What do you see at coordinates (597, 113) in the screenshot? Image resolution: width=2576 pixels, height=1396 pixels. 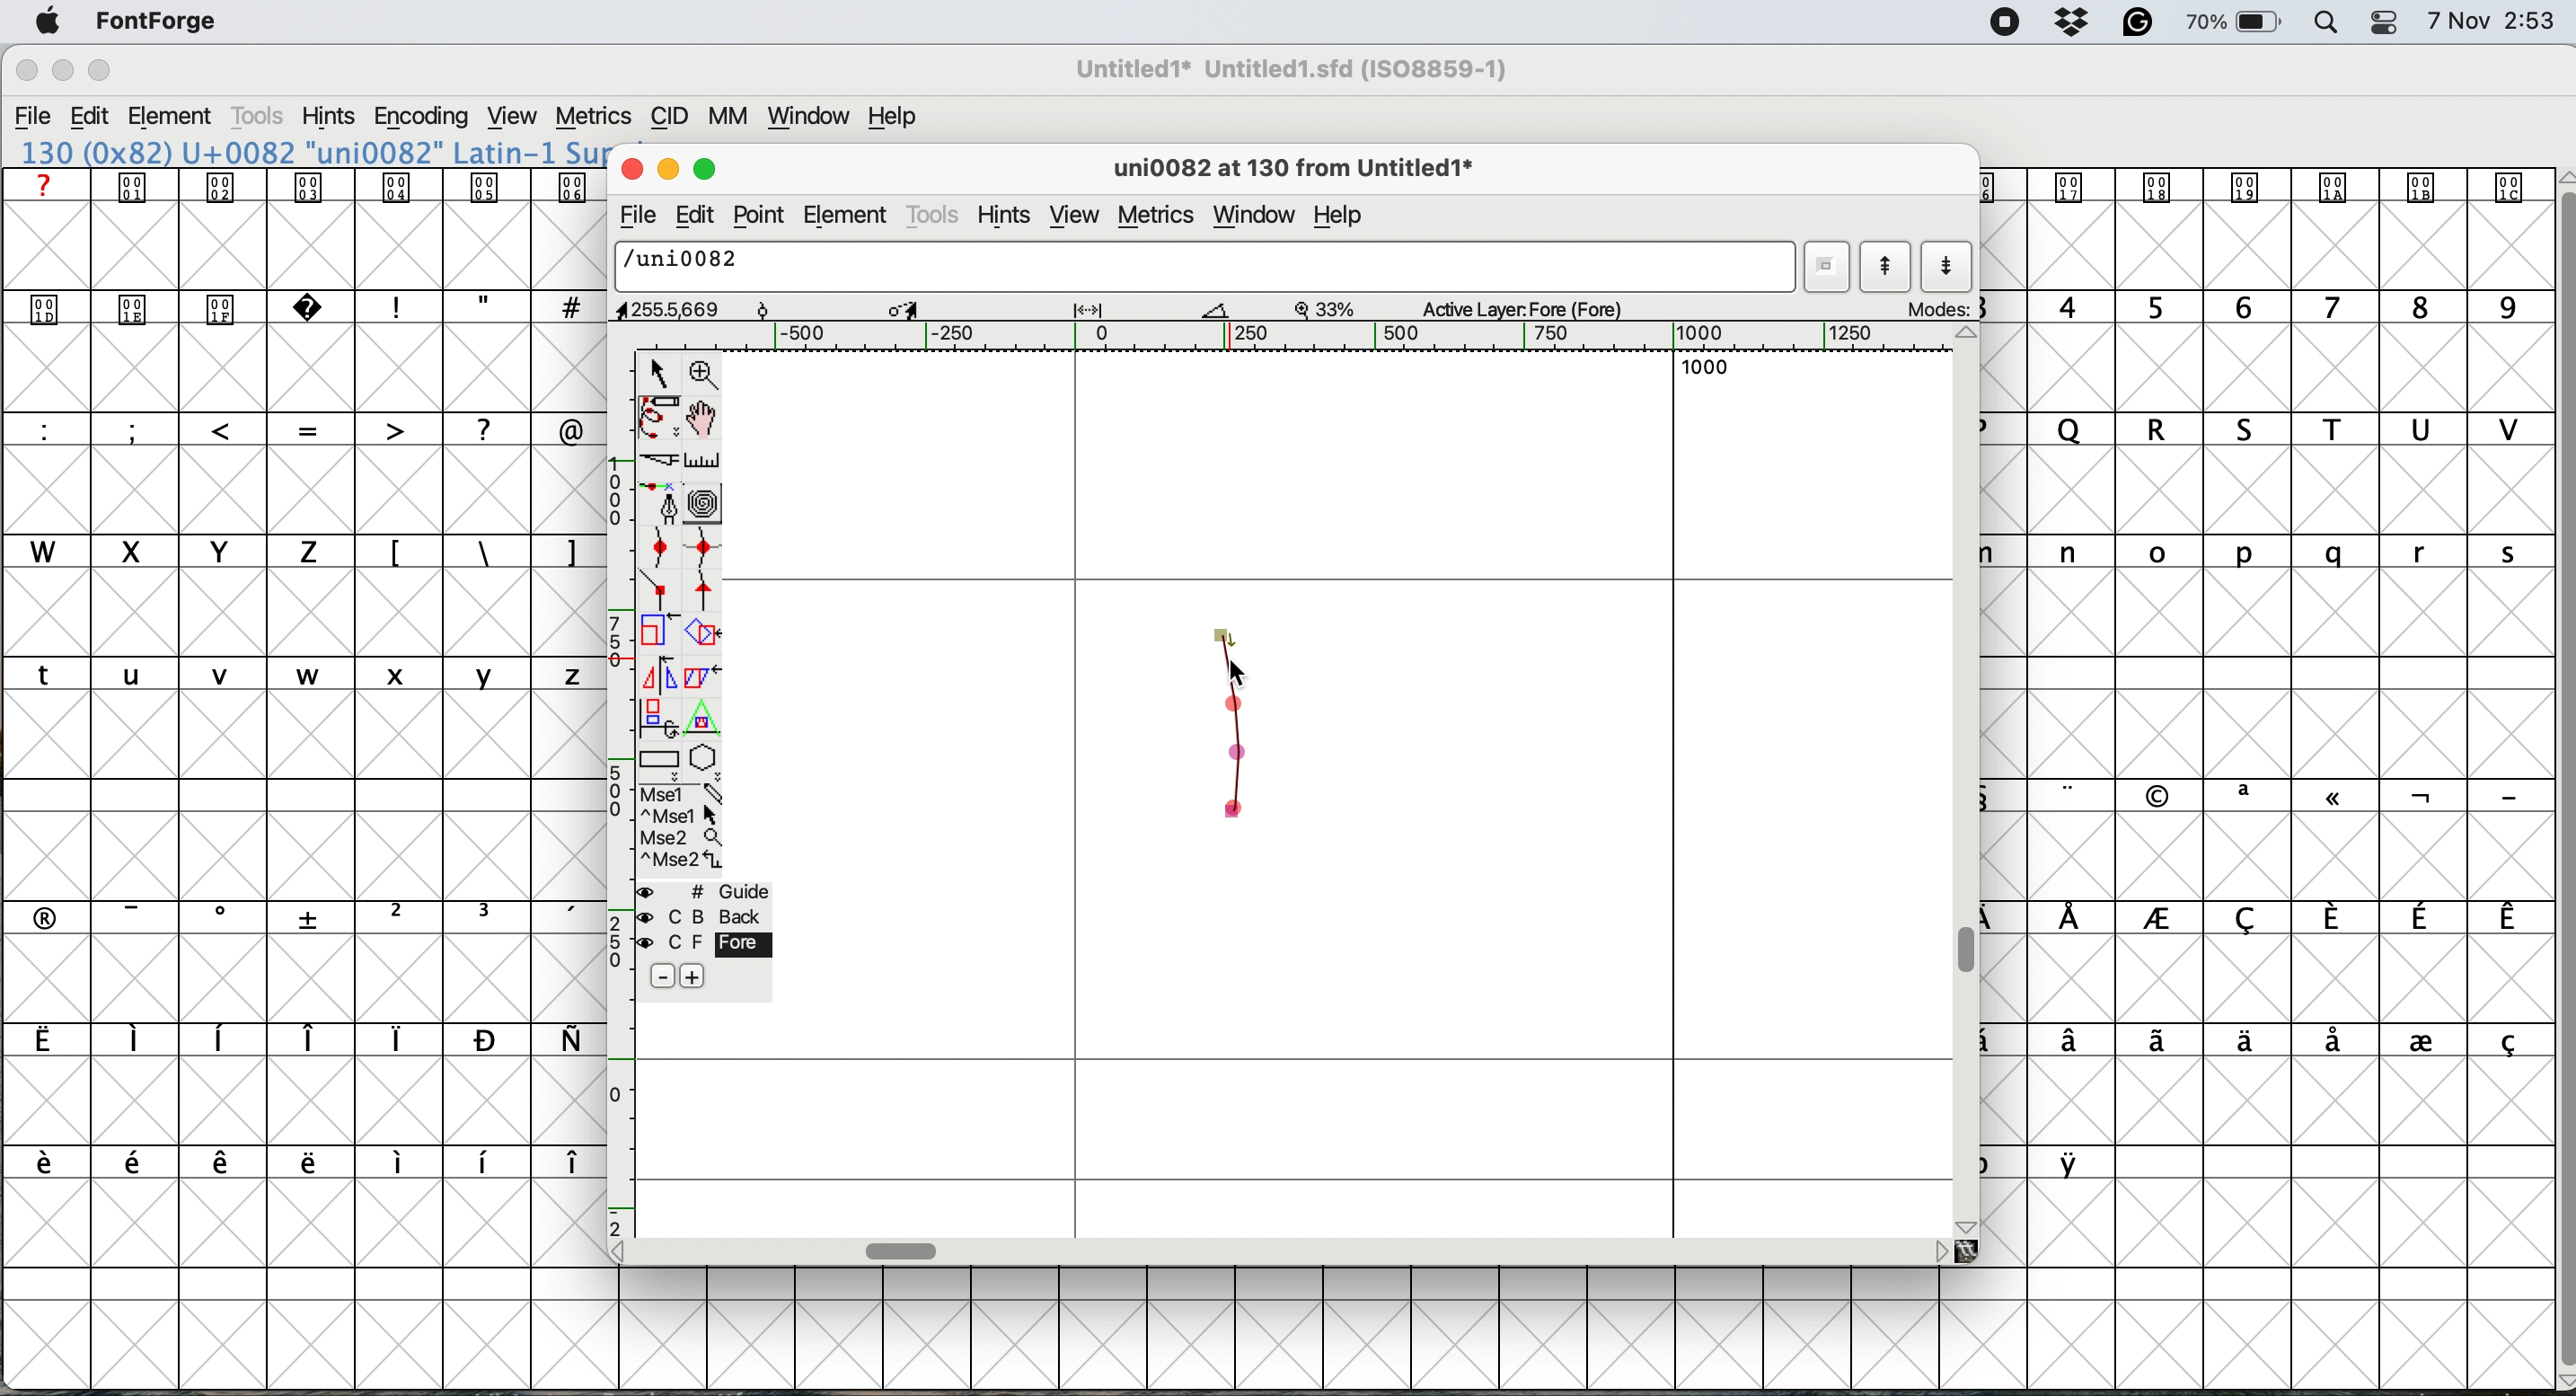 I see `metrics` at bounding box center [597, 113].